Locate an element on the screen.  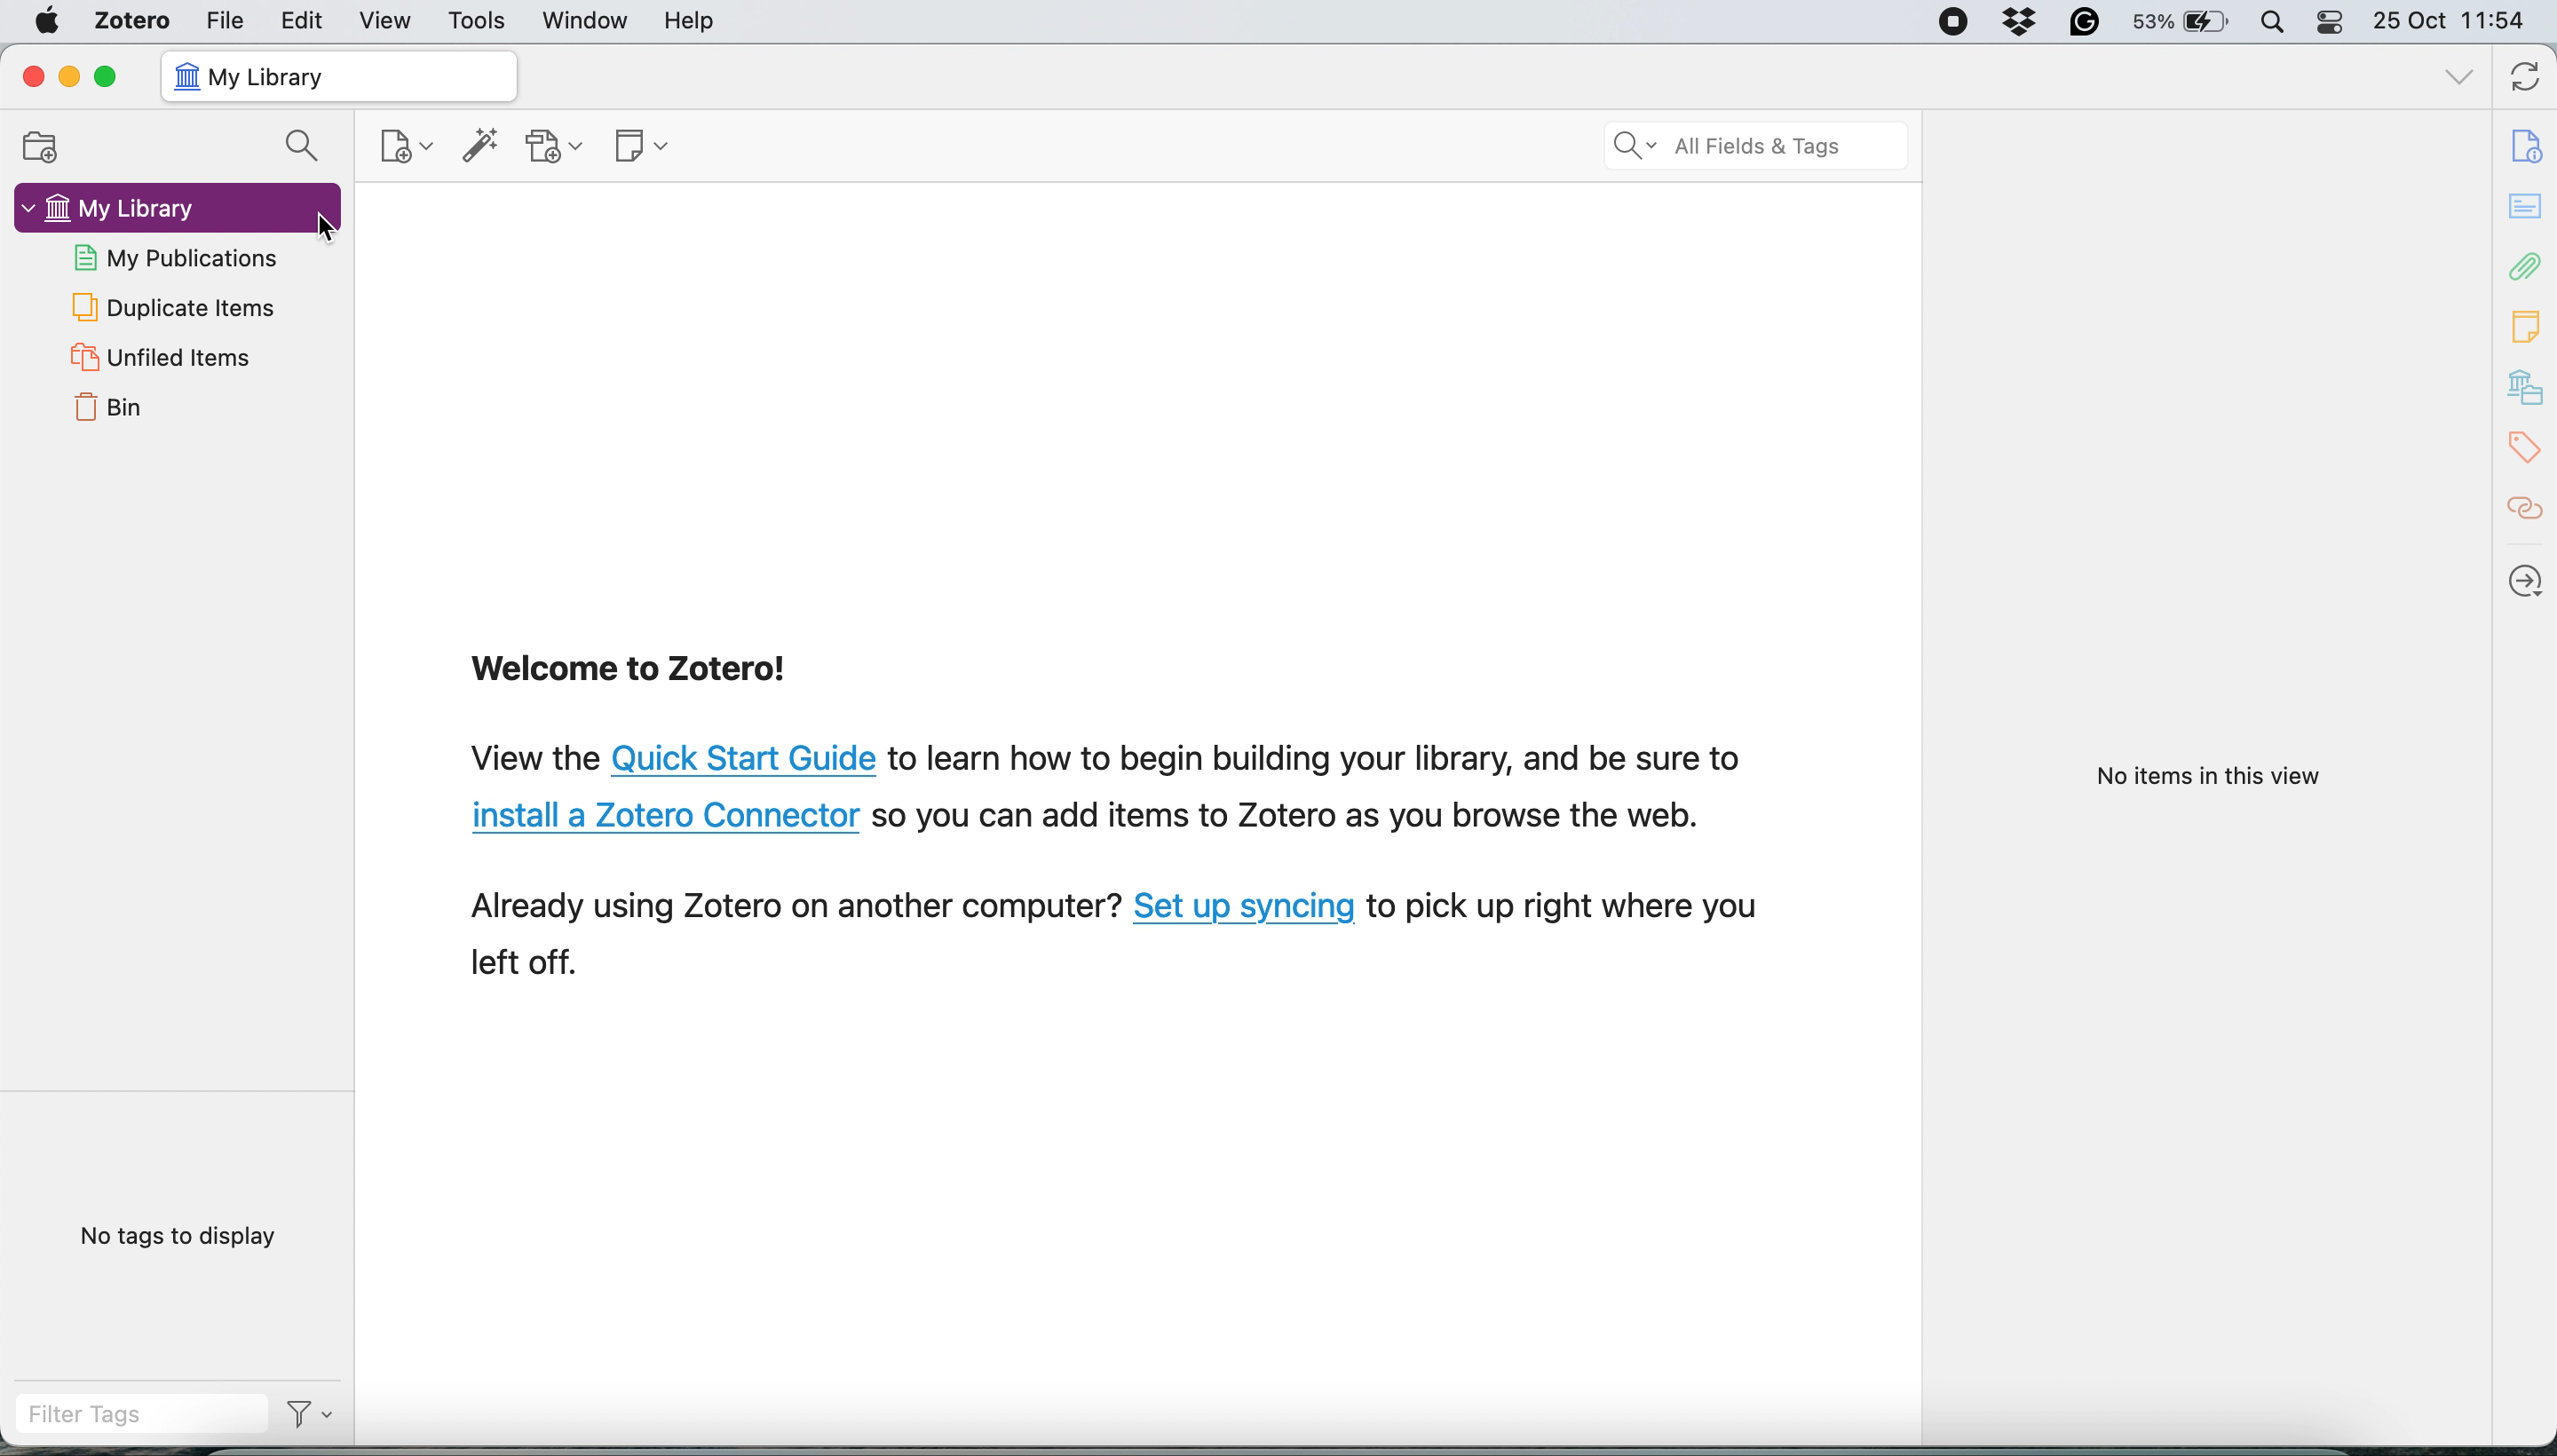
locate is located at coordinates (2528, 574).